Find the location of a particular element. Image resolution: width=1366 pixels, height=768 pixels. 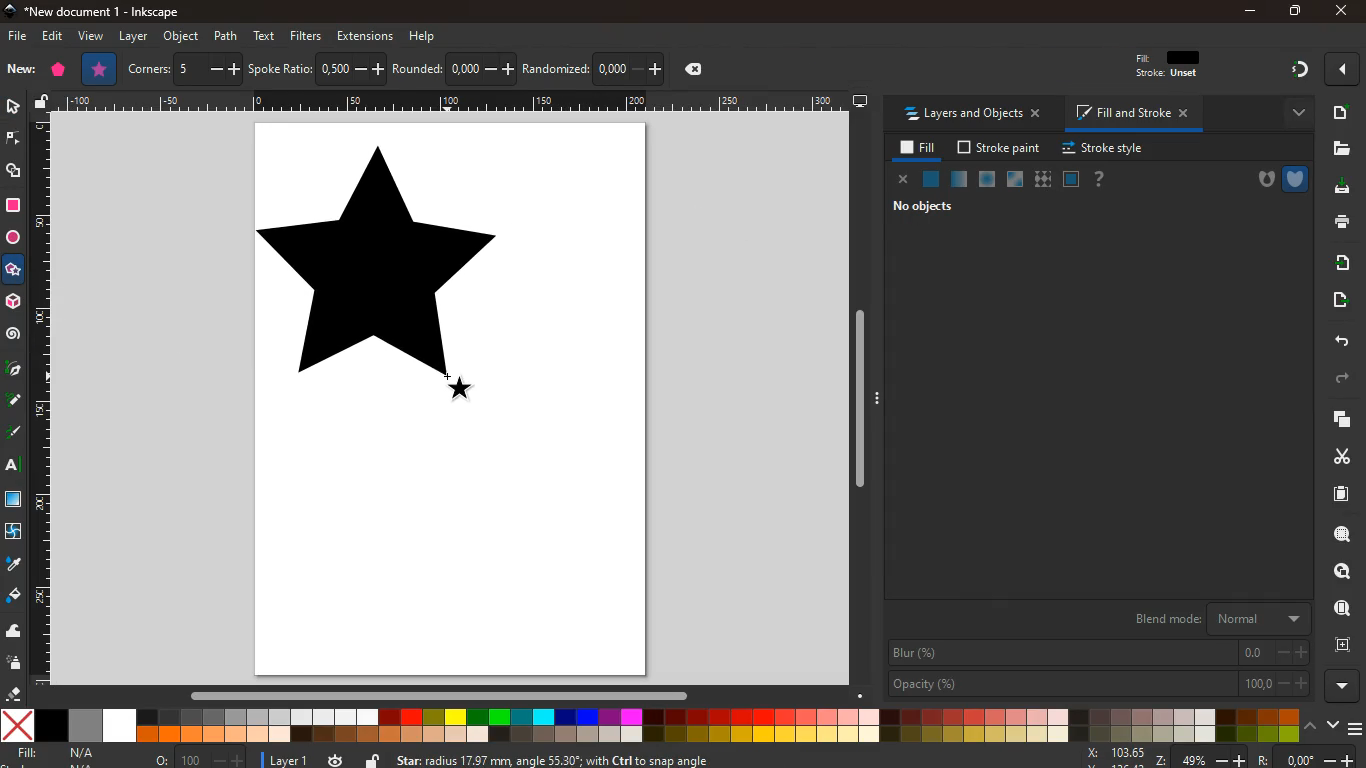

glass is located at coordinates (1016, 179).